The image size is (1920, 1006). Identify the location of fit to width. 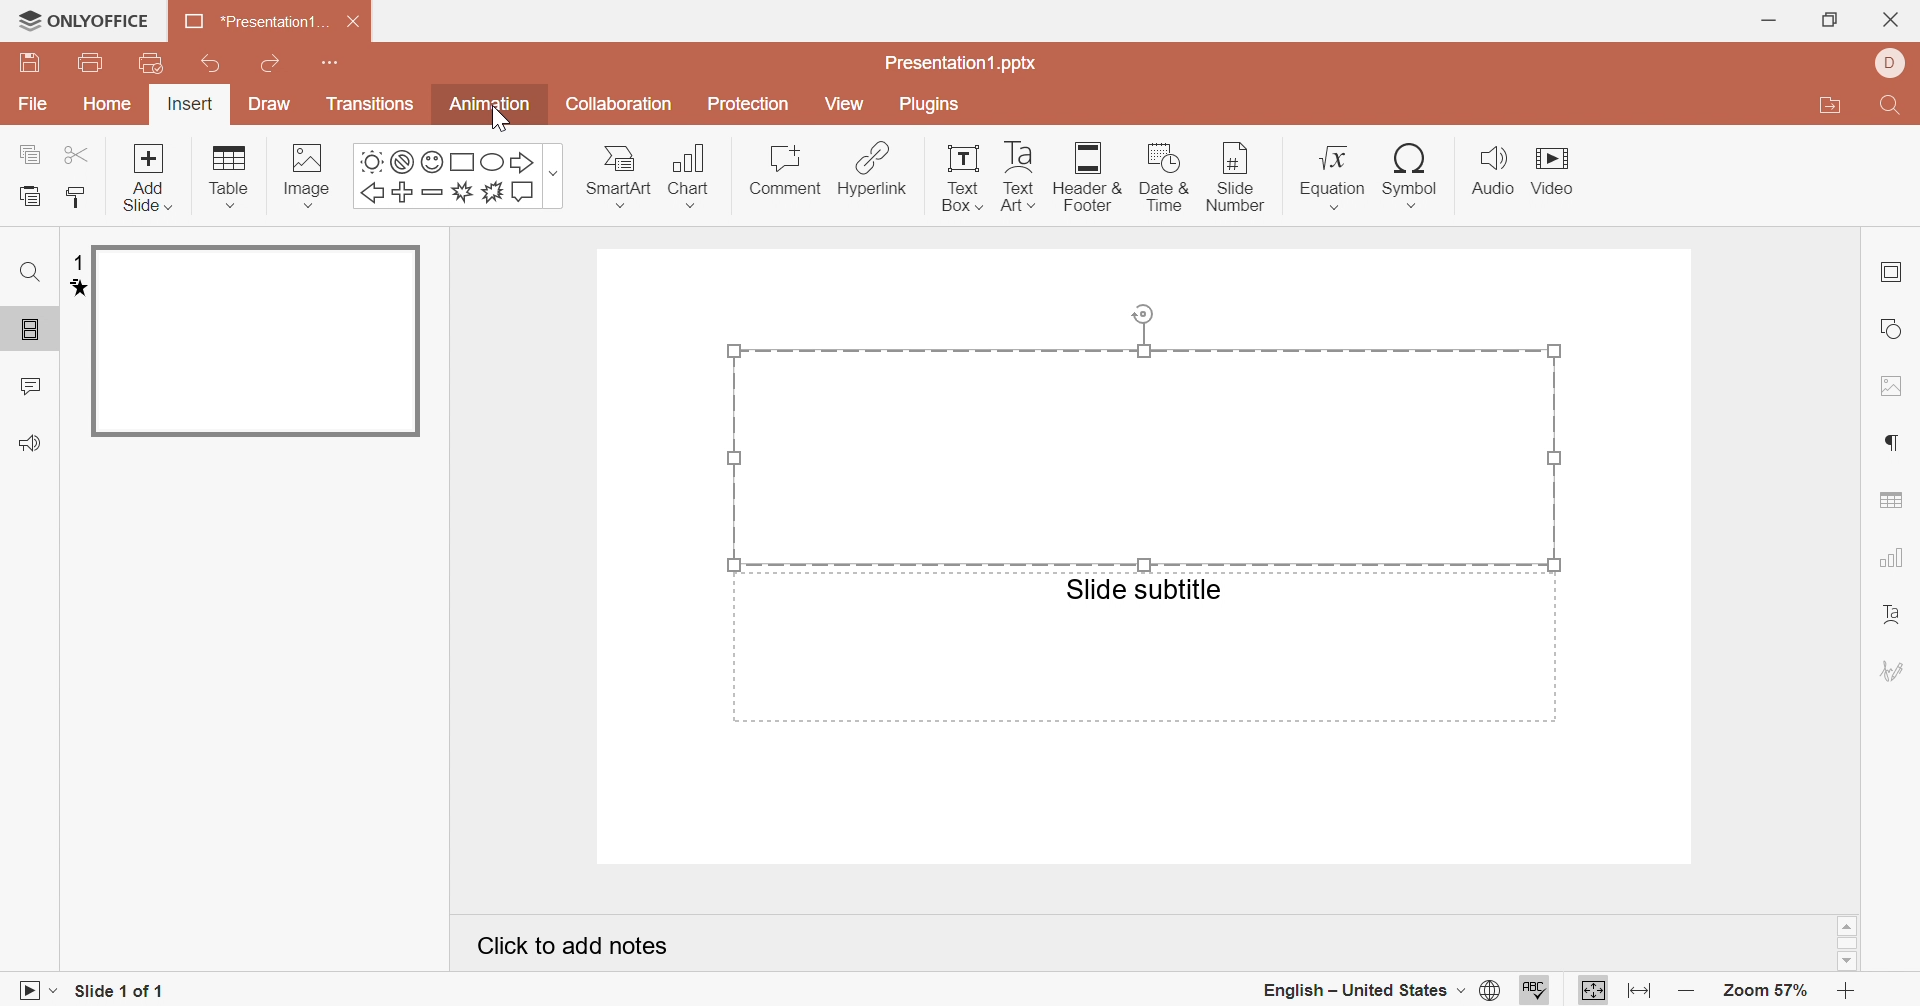
(1637, 992).